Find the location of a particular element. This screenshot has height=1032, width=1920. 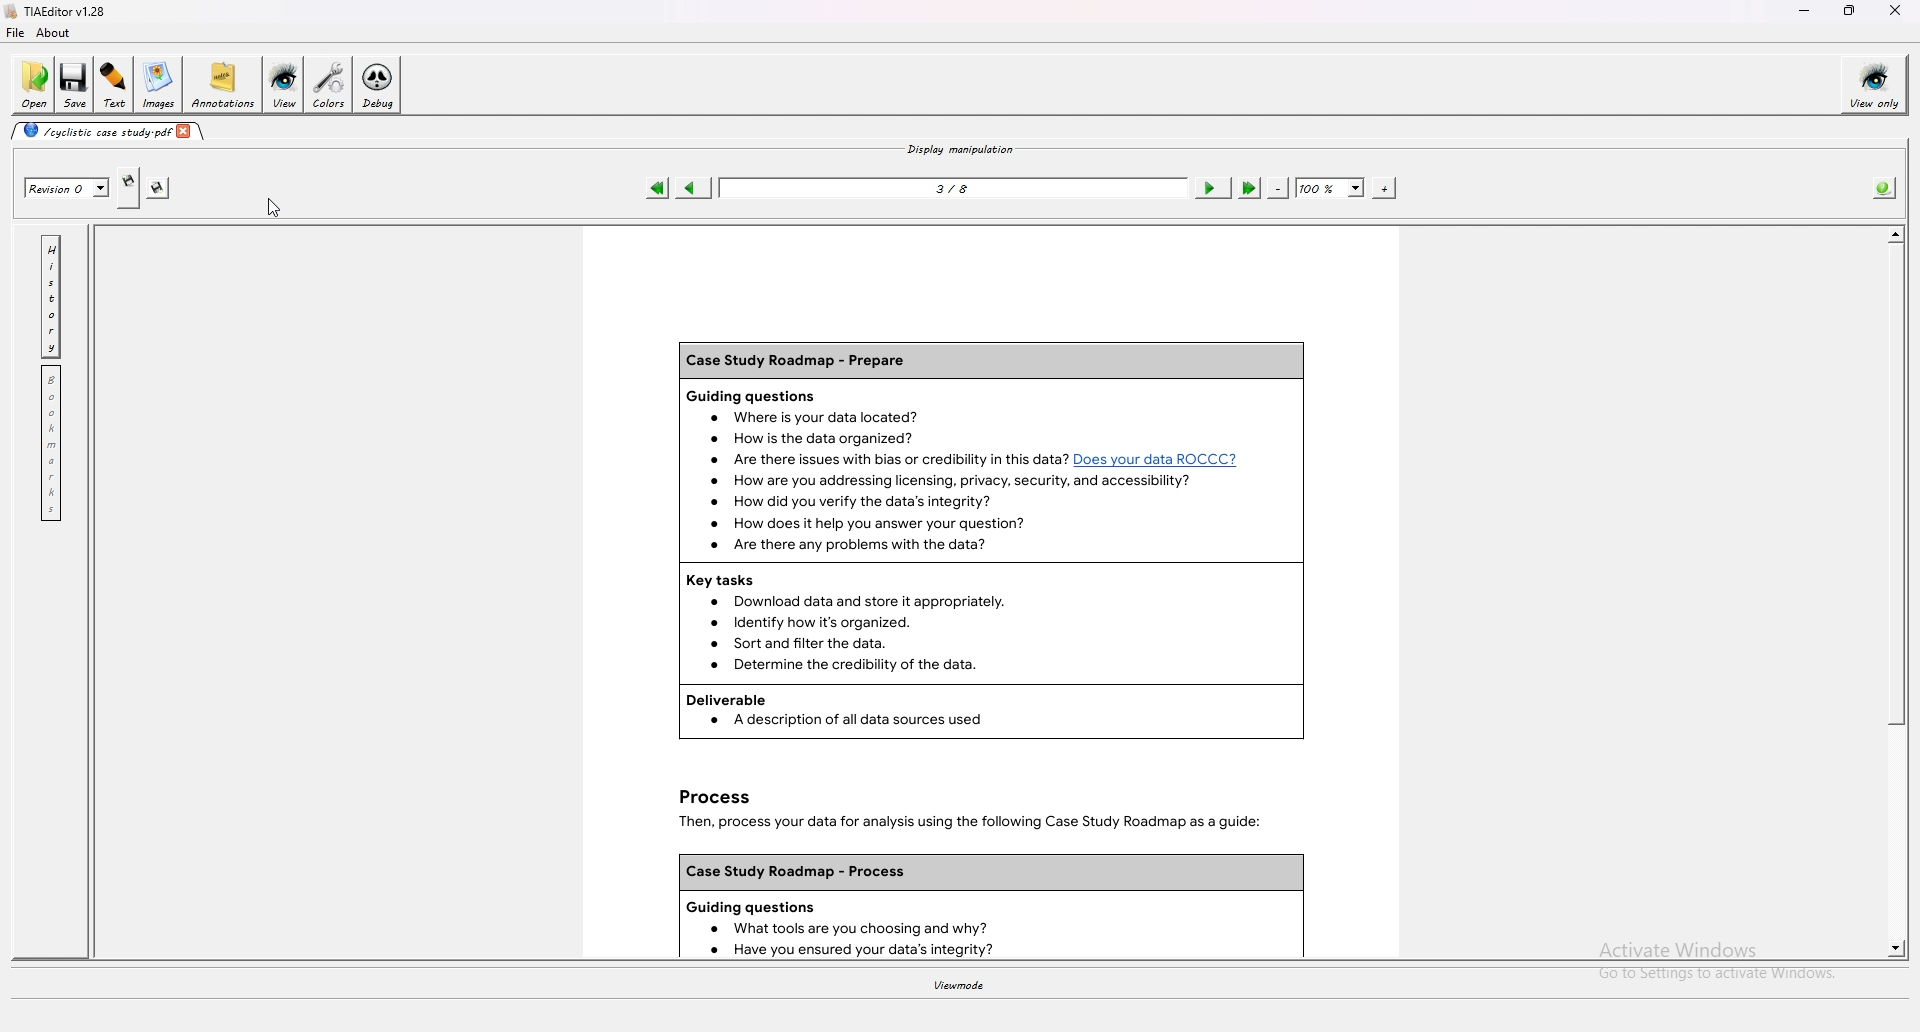

Identify how it's organized. is located at coordinates (815, 623).